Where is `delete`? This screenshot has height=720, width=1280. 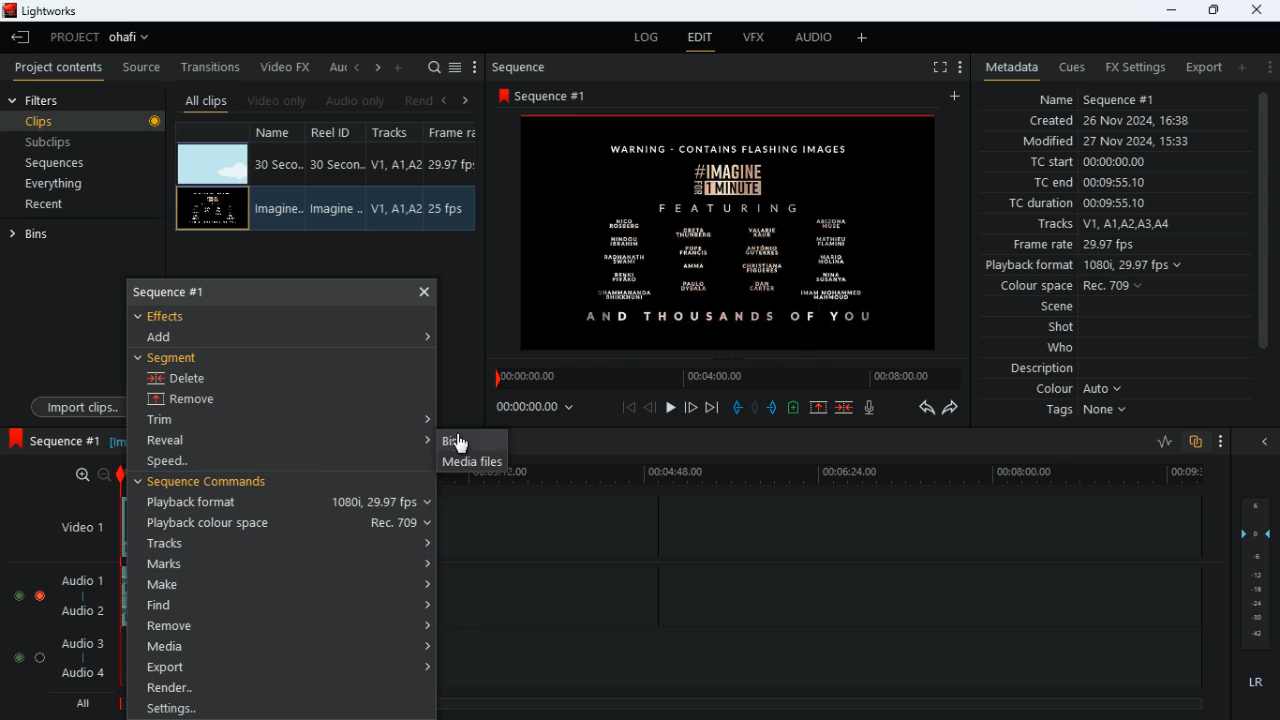
delete is located at coordinates (183, 380).